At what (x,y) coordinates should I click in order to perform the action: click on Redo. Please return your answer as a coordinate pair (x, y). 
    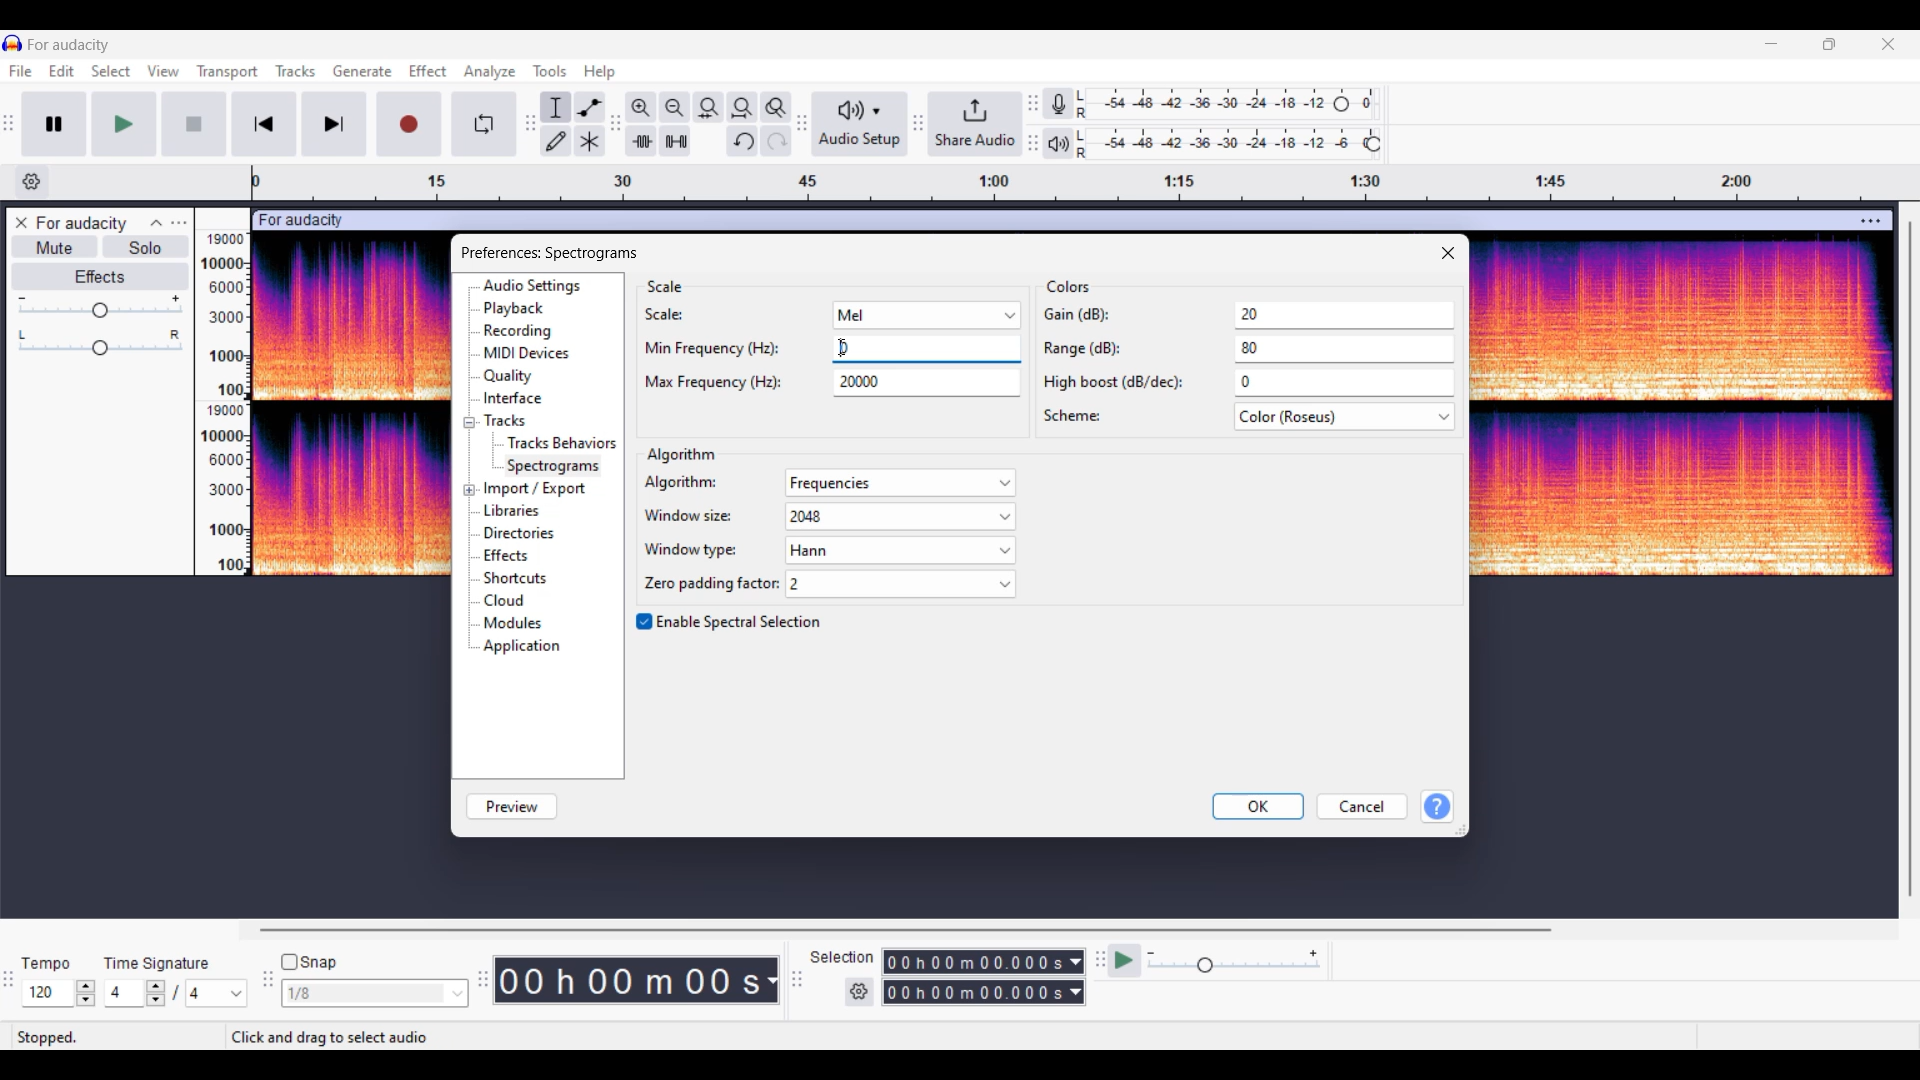
    Looking at the image, I should click on (776, 141).